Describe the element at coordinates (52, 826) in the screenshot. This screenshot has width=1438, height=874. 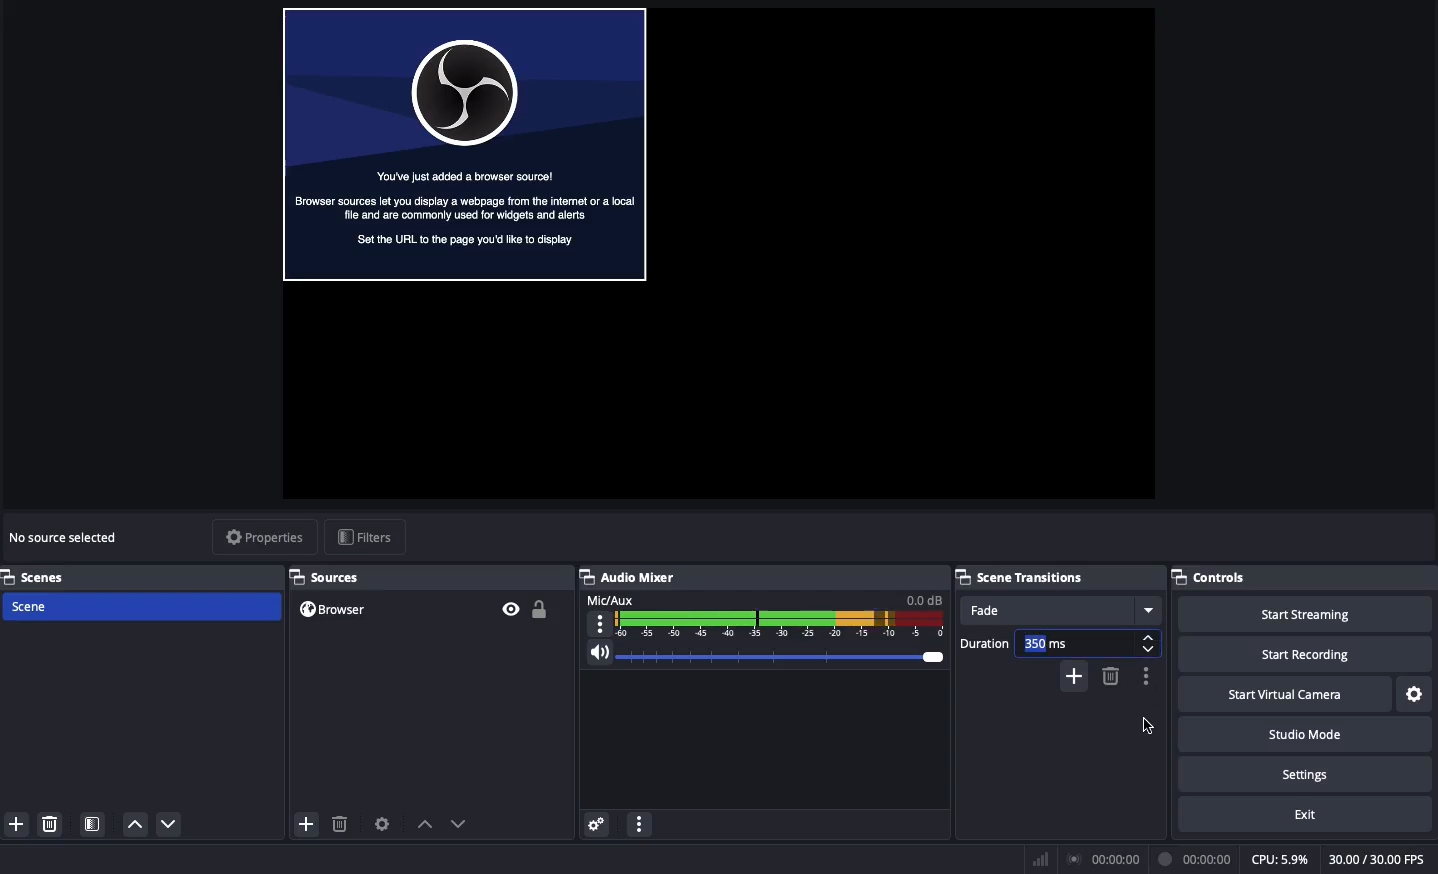
I see `Remove` at that location.